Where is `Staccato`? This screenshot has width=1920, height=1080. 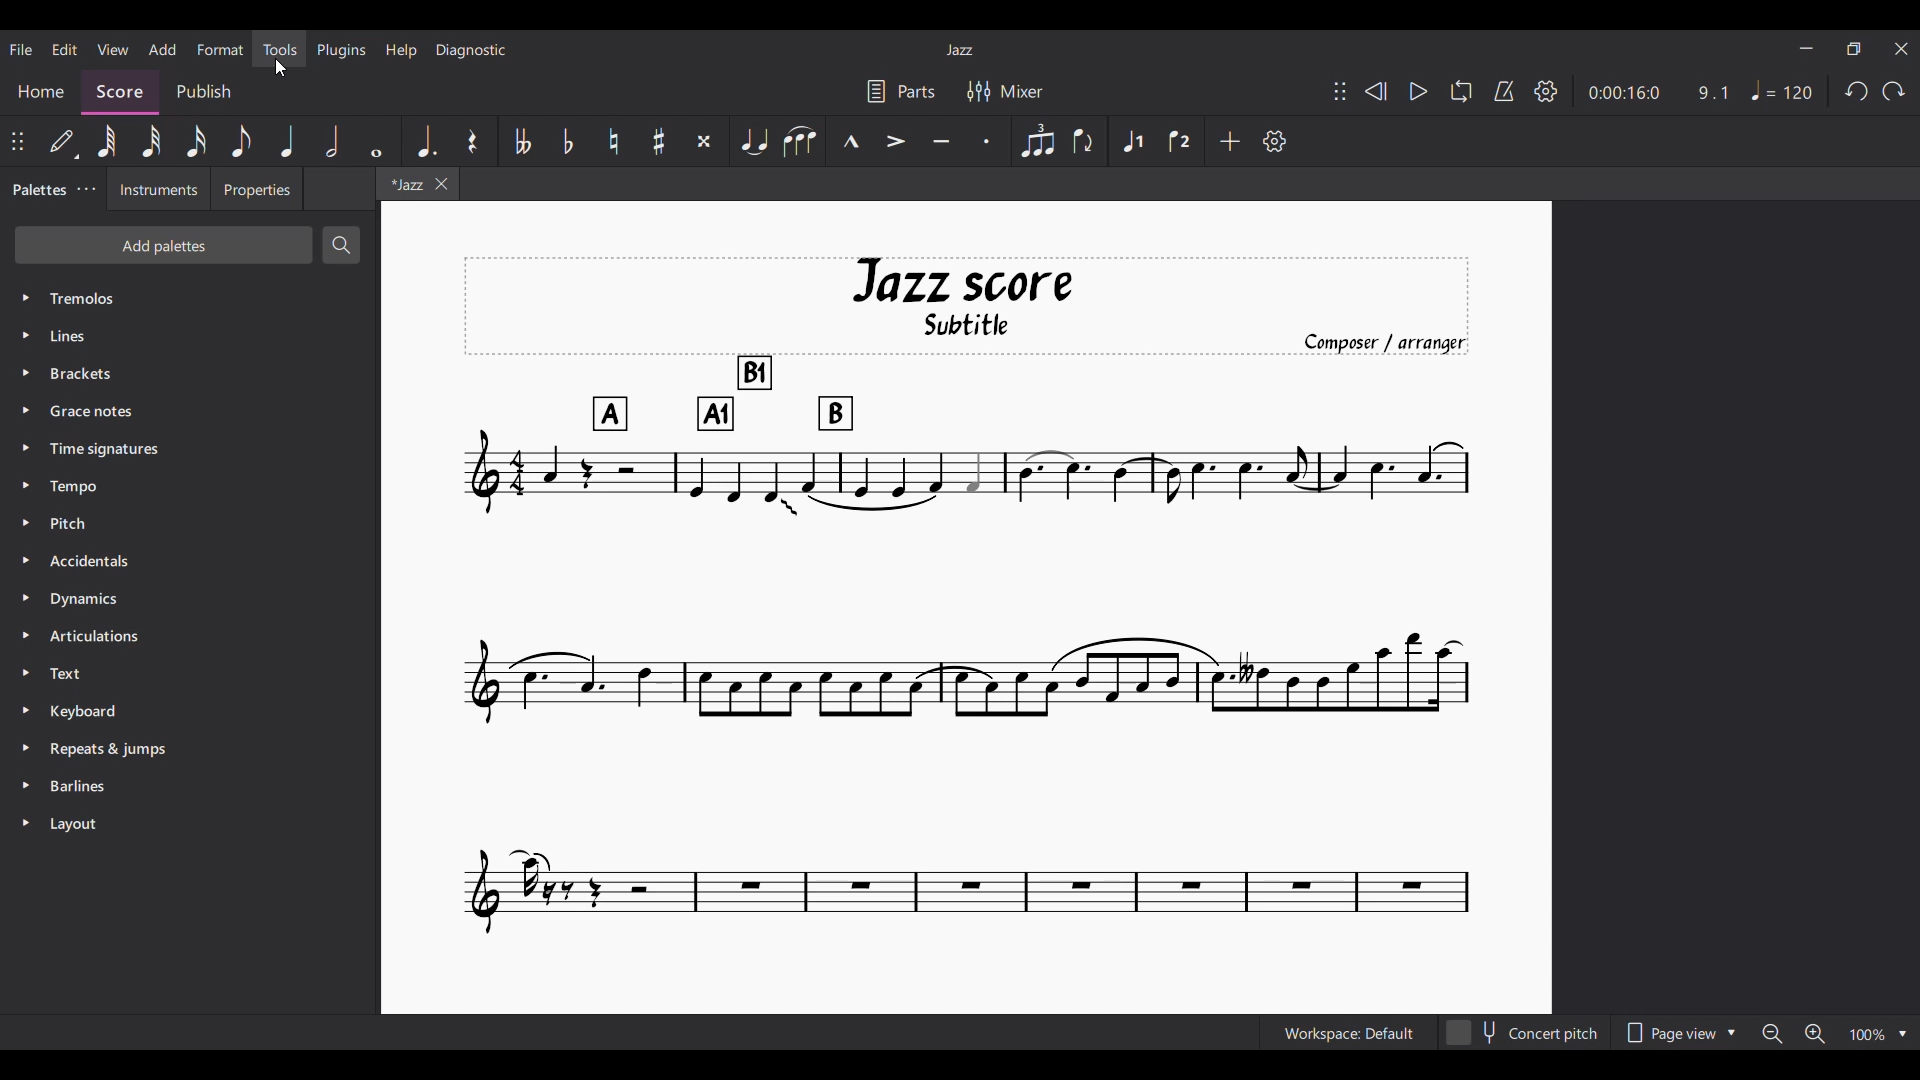 Staccato is located at coordinates (986, 141).